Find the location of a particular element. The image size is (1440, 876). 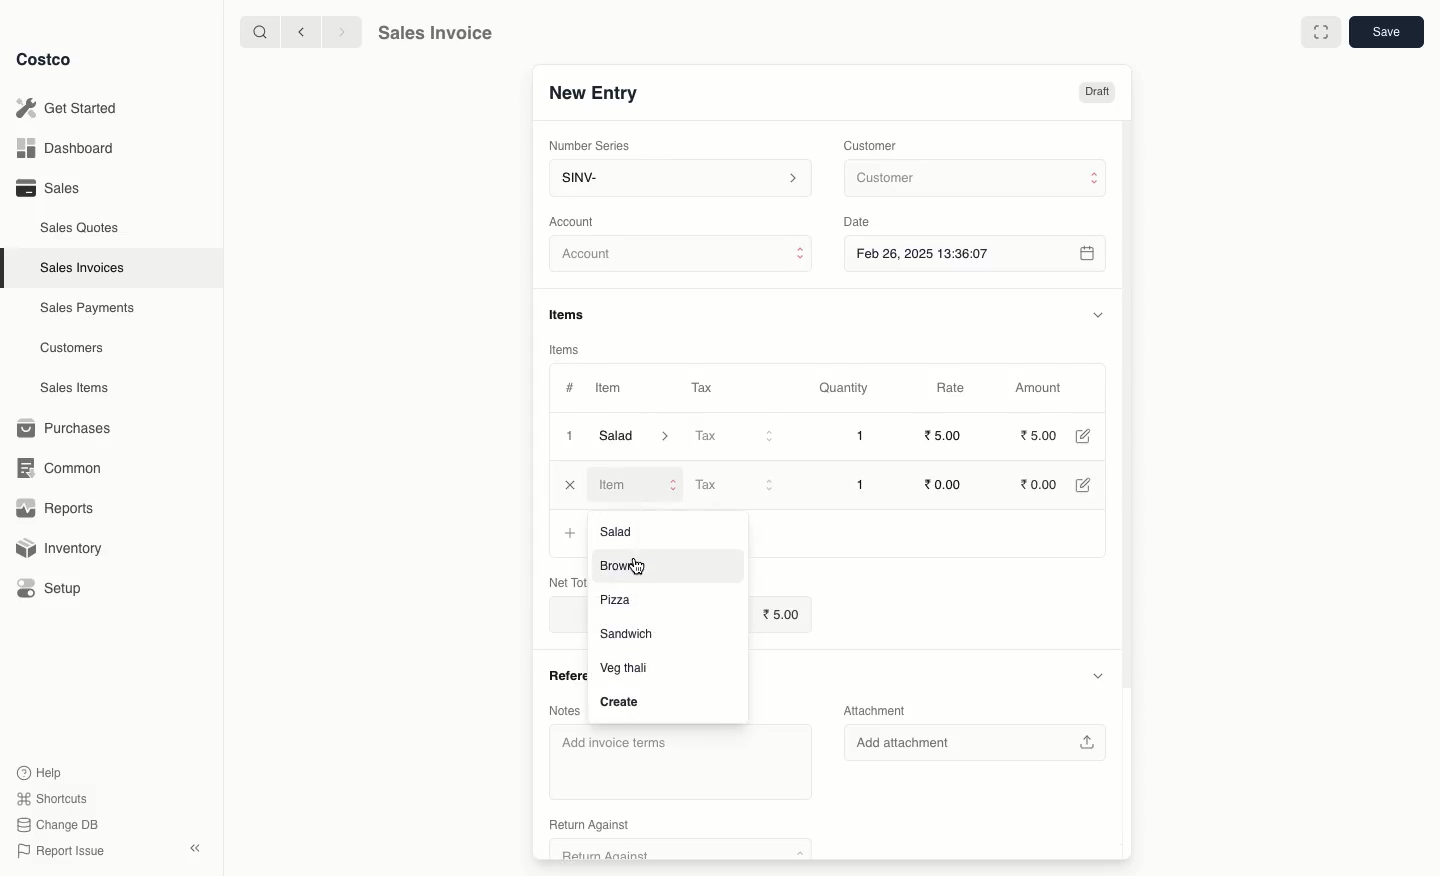

Salad is located at coordinates (621, 532).